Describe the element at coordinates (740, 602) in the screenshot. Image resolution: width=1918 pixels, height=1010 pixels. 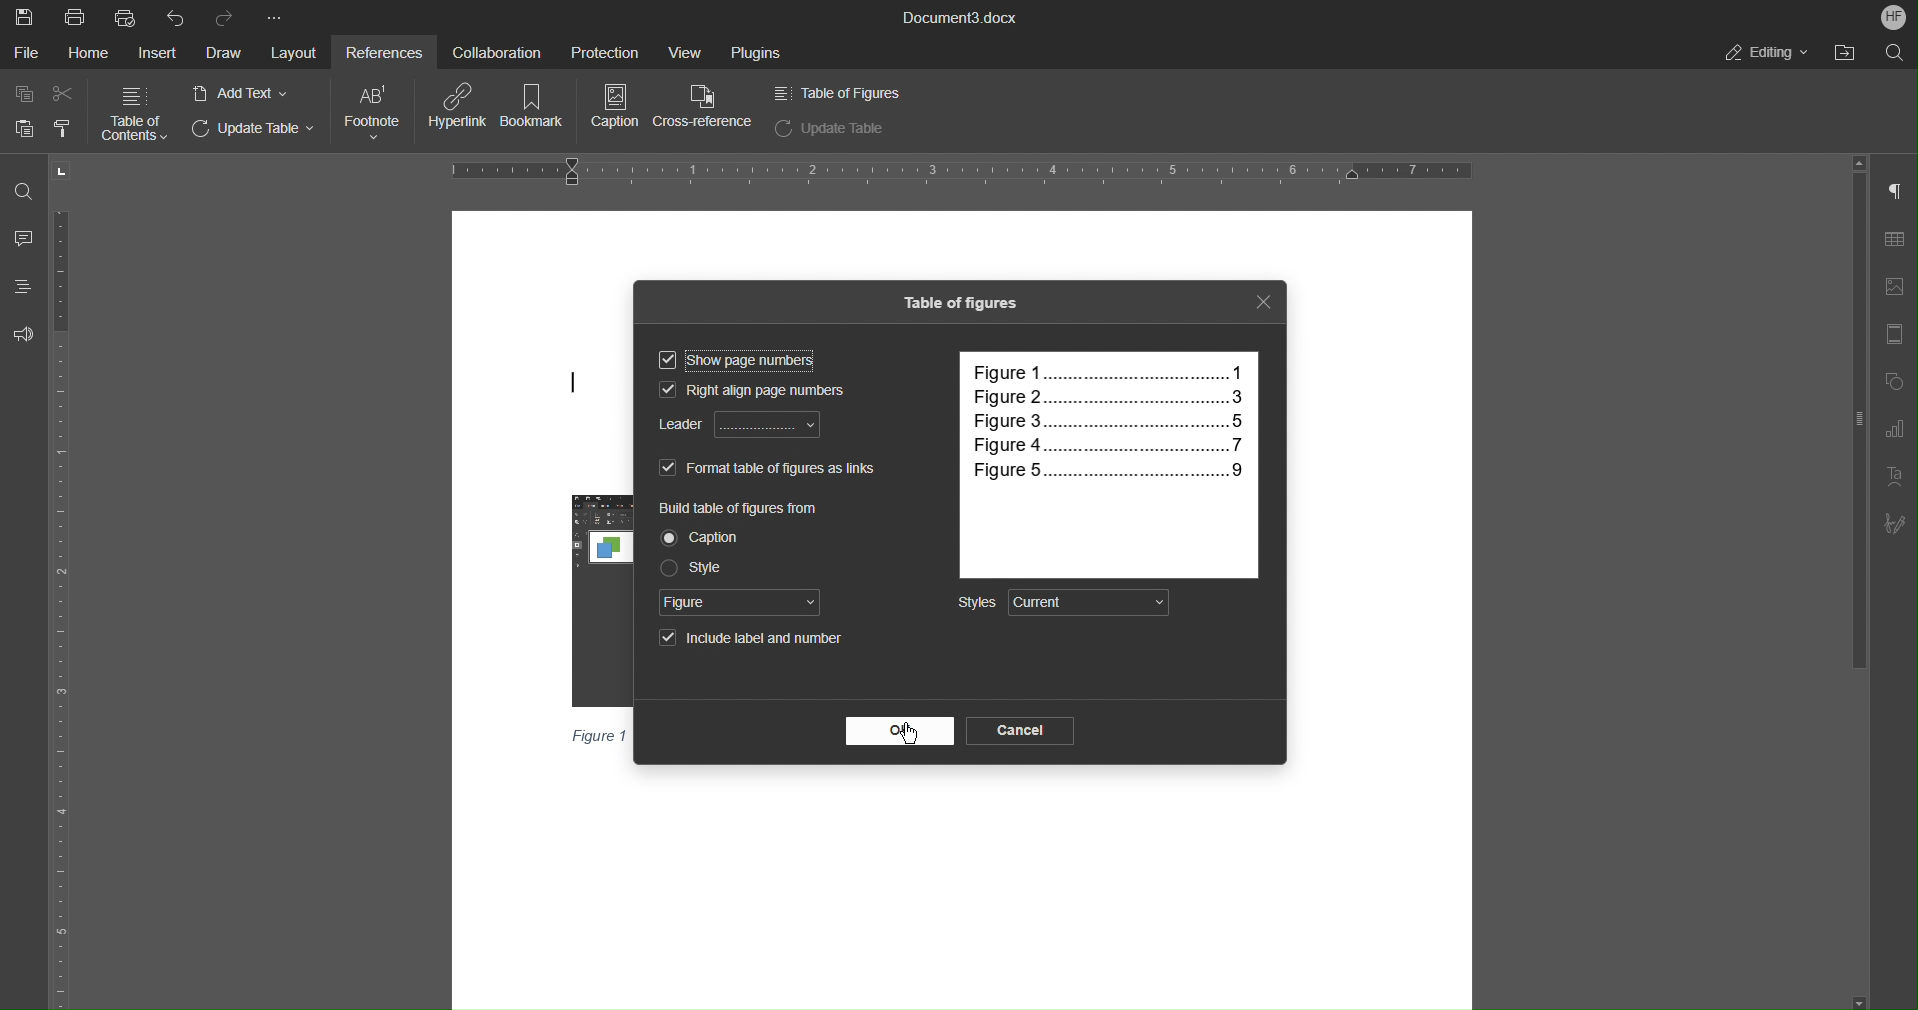
I see `Figure` at that location.